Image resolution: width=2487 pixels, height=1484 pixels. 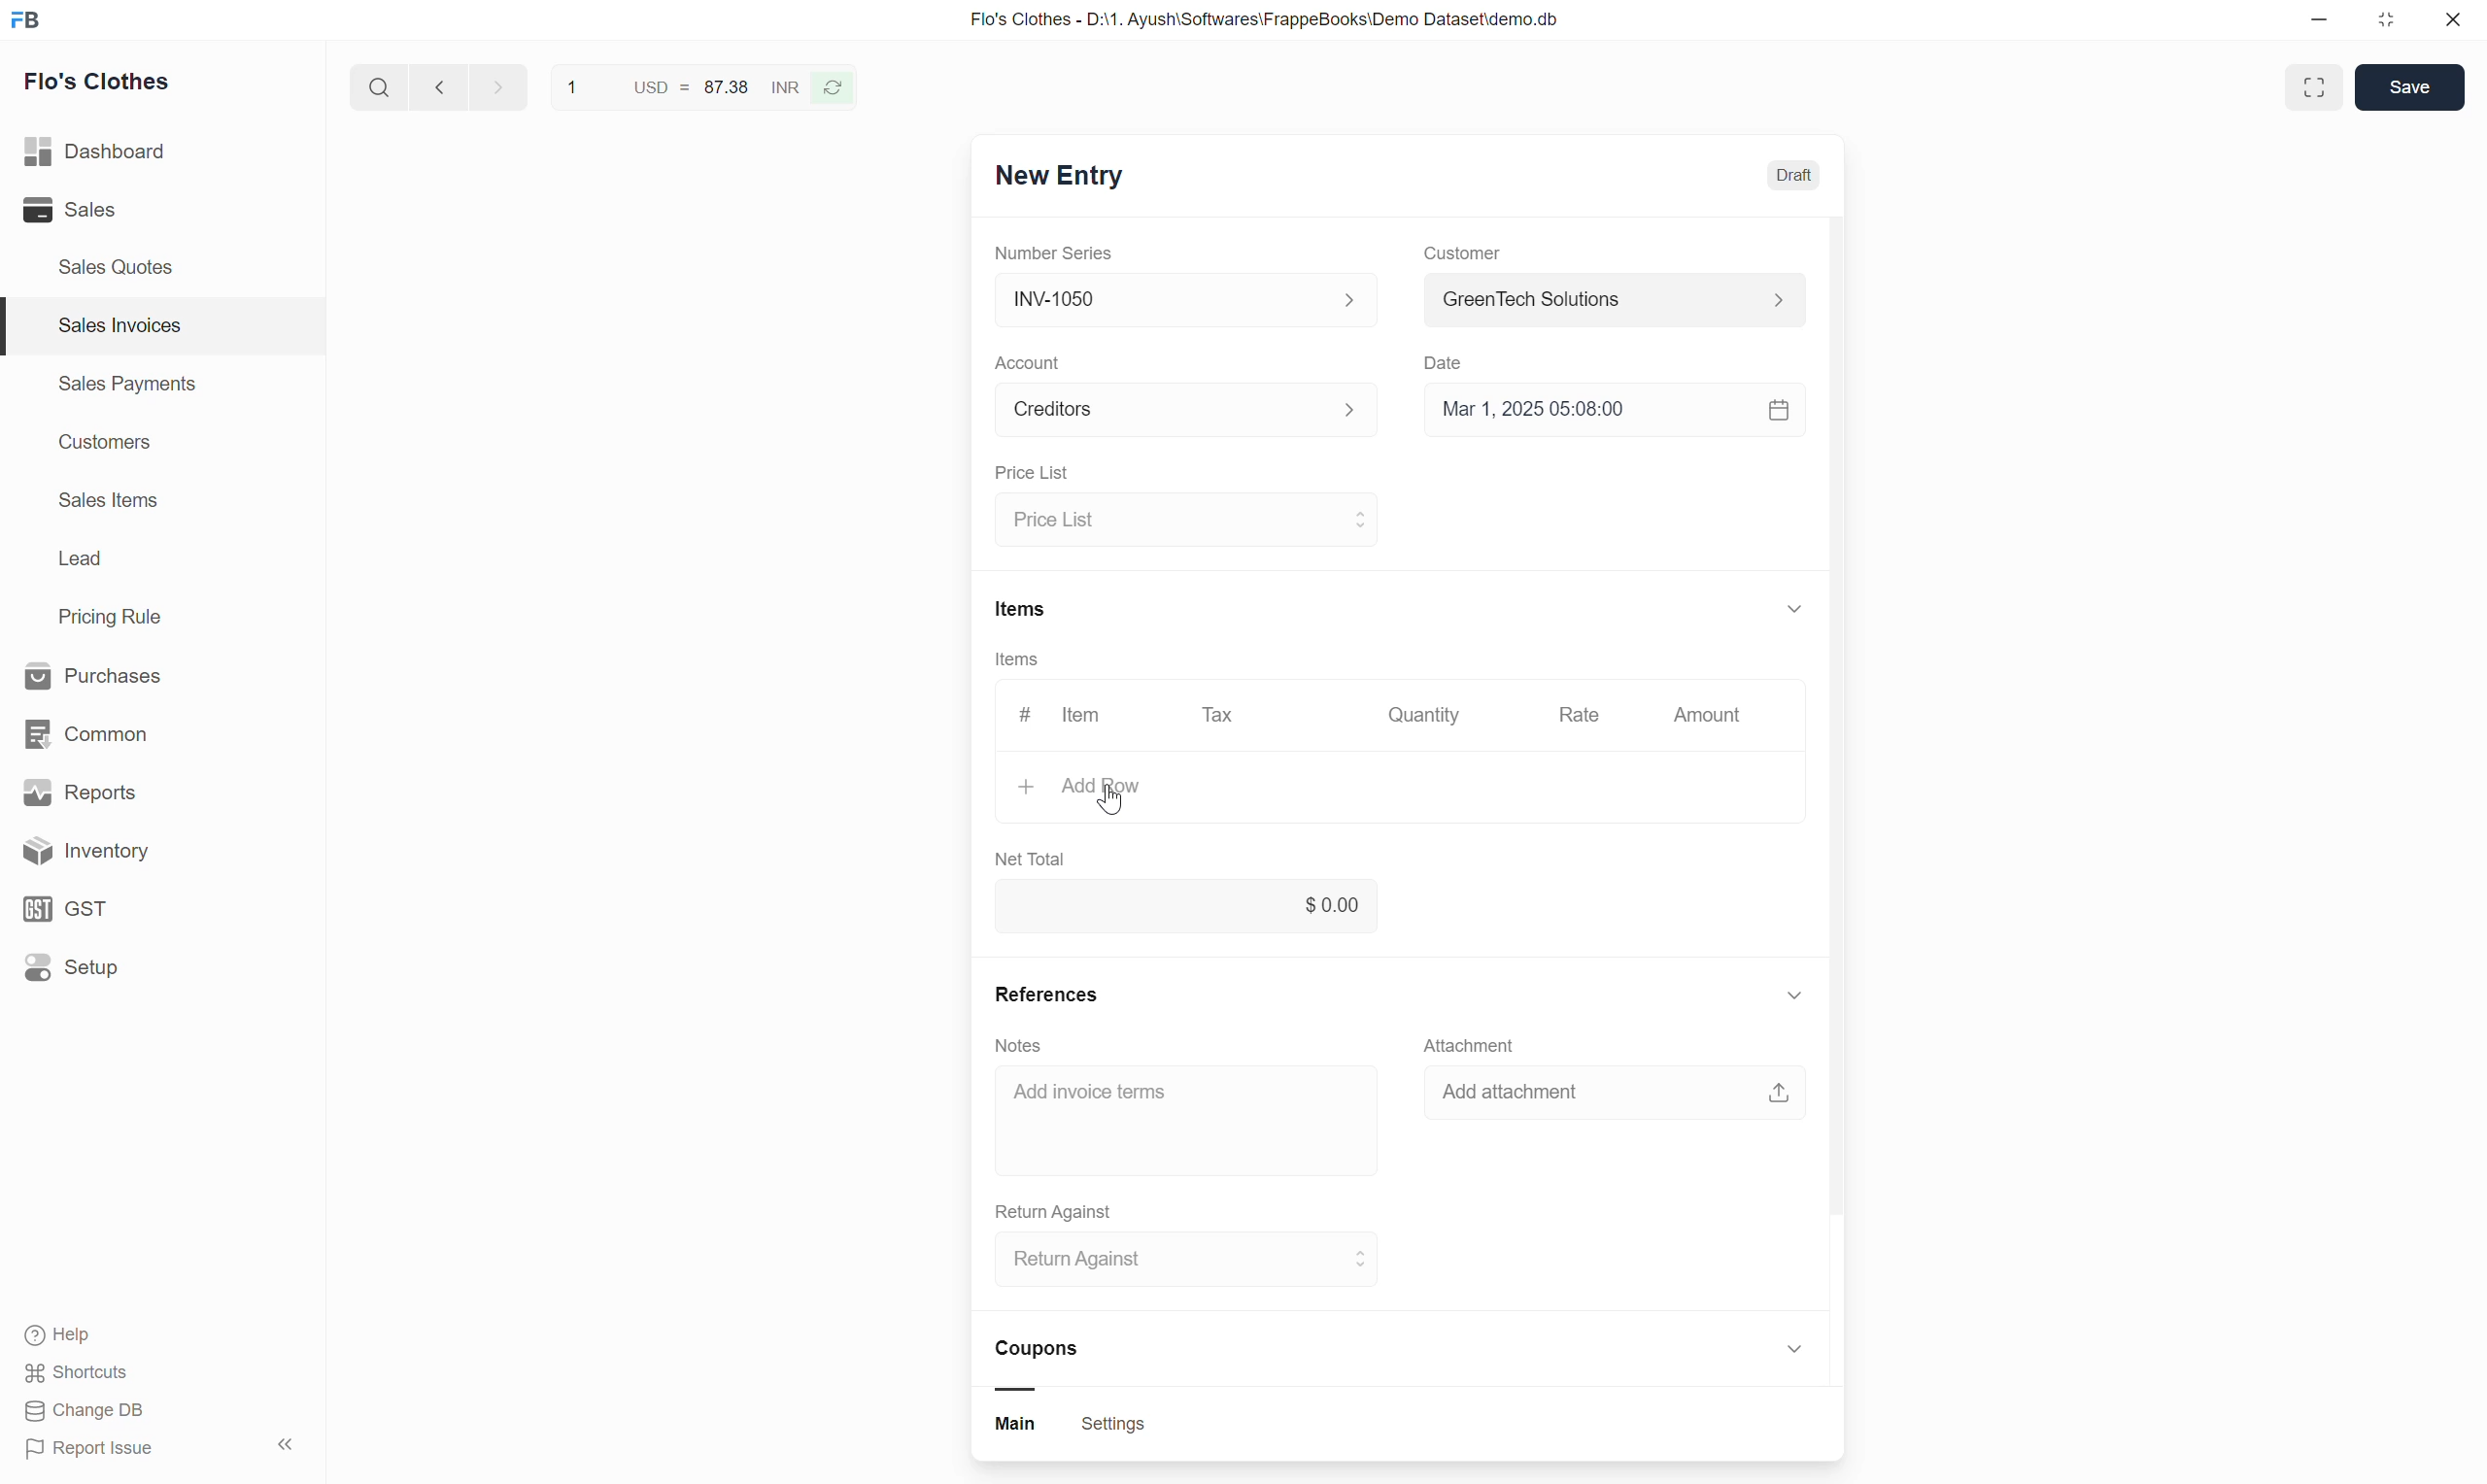 What do you see at coordinates (1181, 299) in the screenshot?
I see `Select Number series` at bounding box center [1181, 299].